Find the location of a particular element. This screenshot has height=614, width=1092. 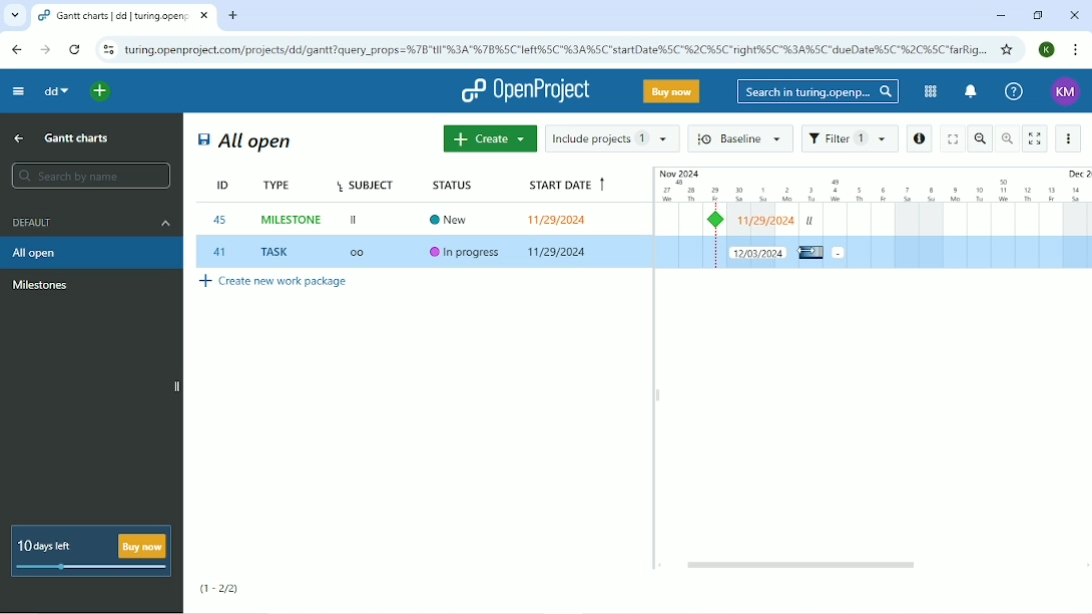

MILESTONE is located at coordinates (293, 220).